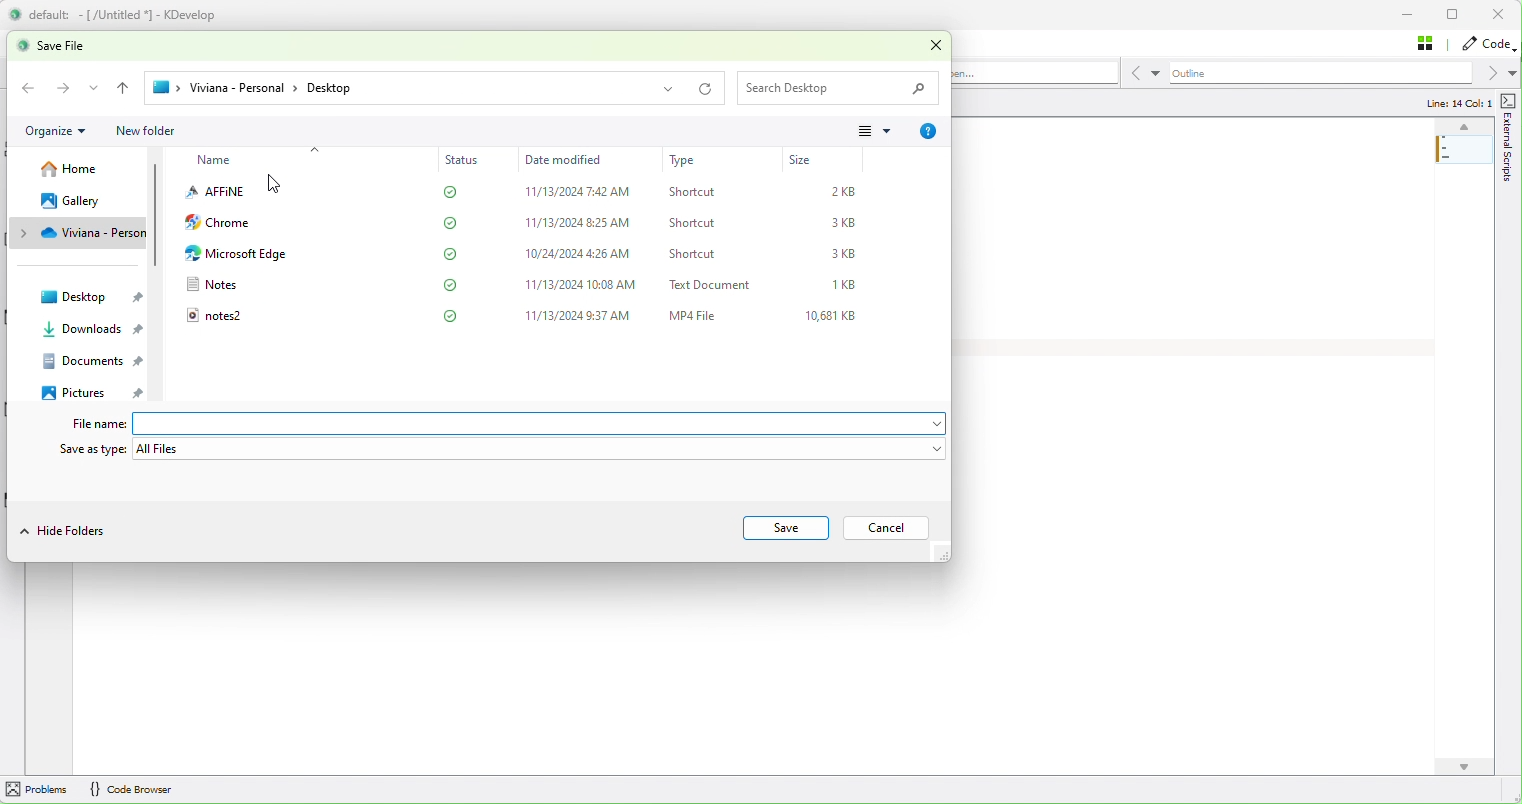 The height and width of the screenshot is (804, 1522). What do you see at coordinates (847, 253) in the screenshot?
I see `3KB` at bounding box center [847, 253].